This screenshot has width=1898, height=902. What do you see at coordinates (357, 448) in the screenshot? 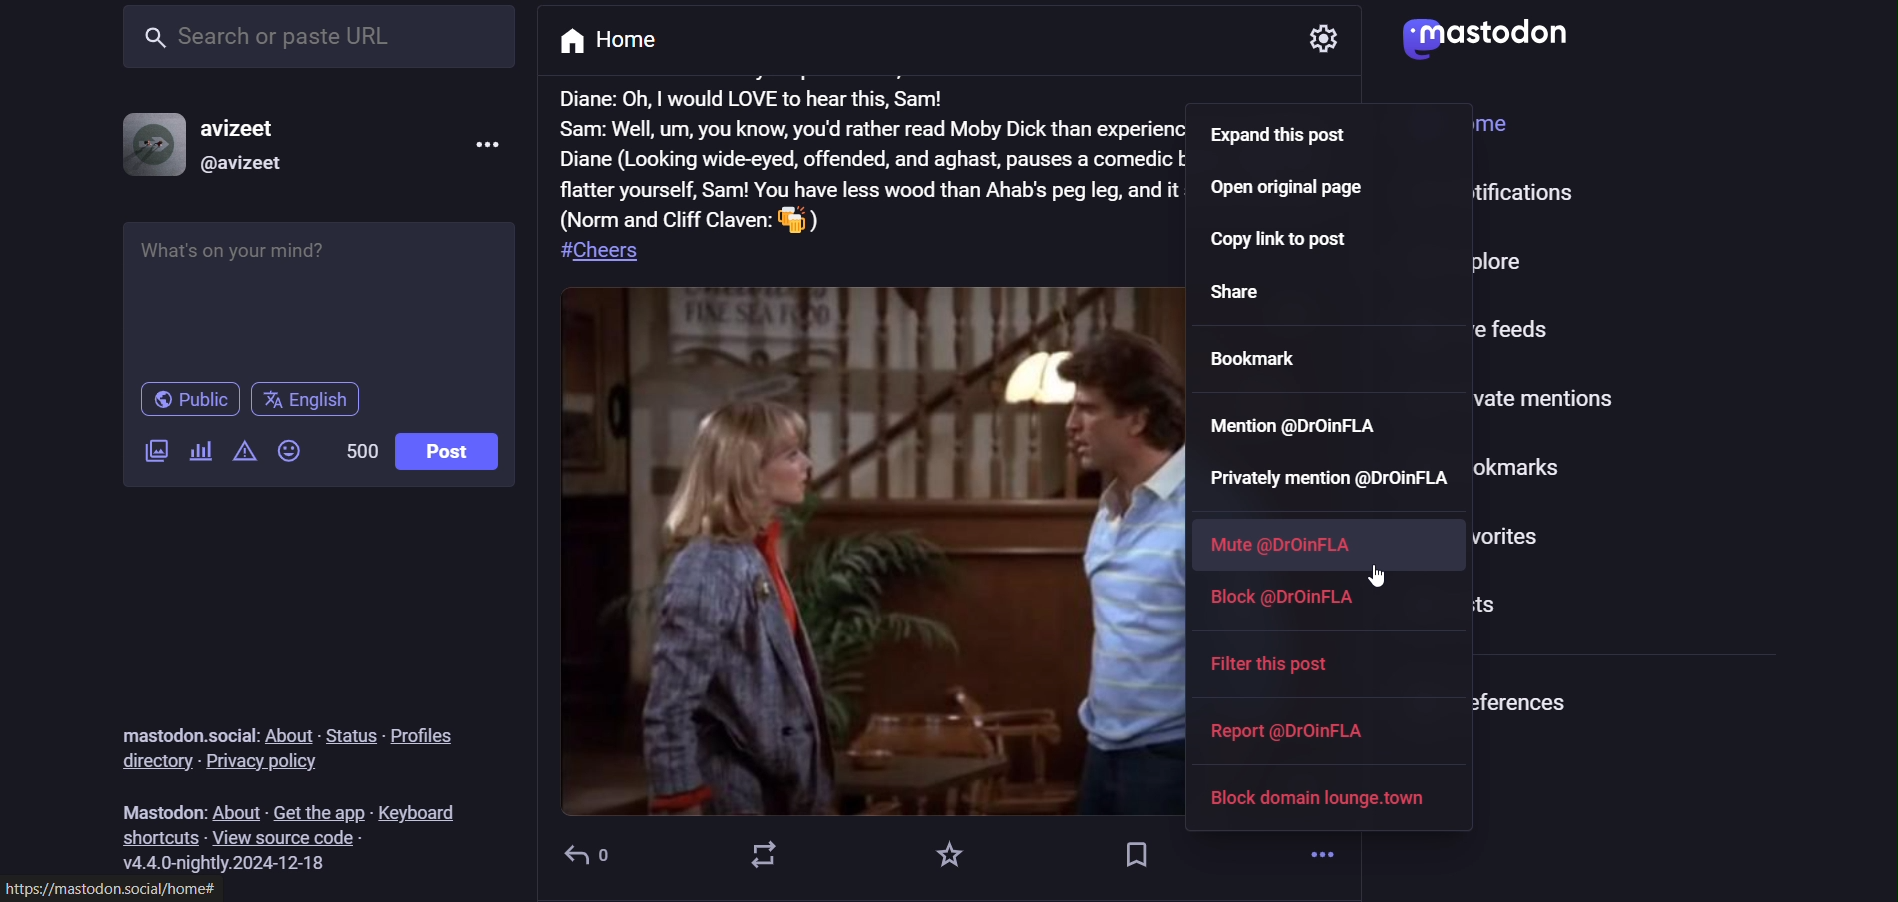
I see `word limit` at bounding box center [357, 448].